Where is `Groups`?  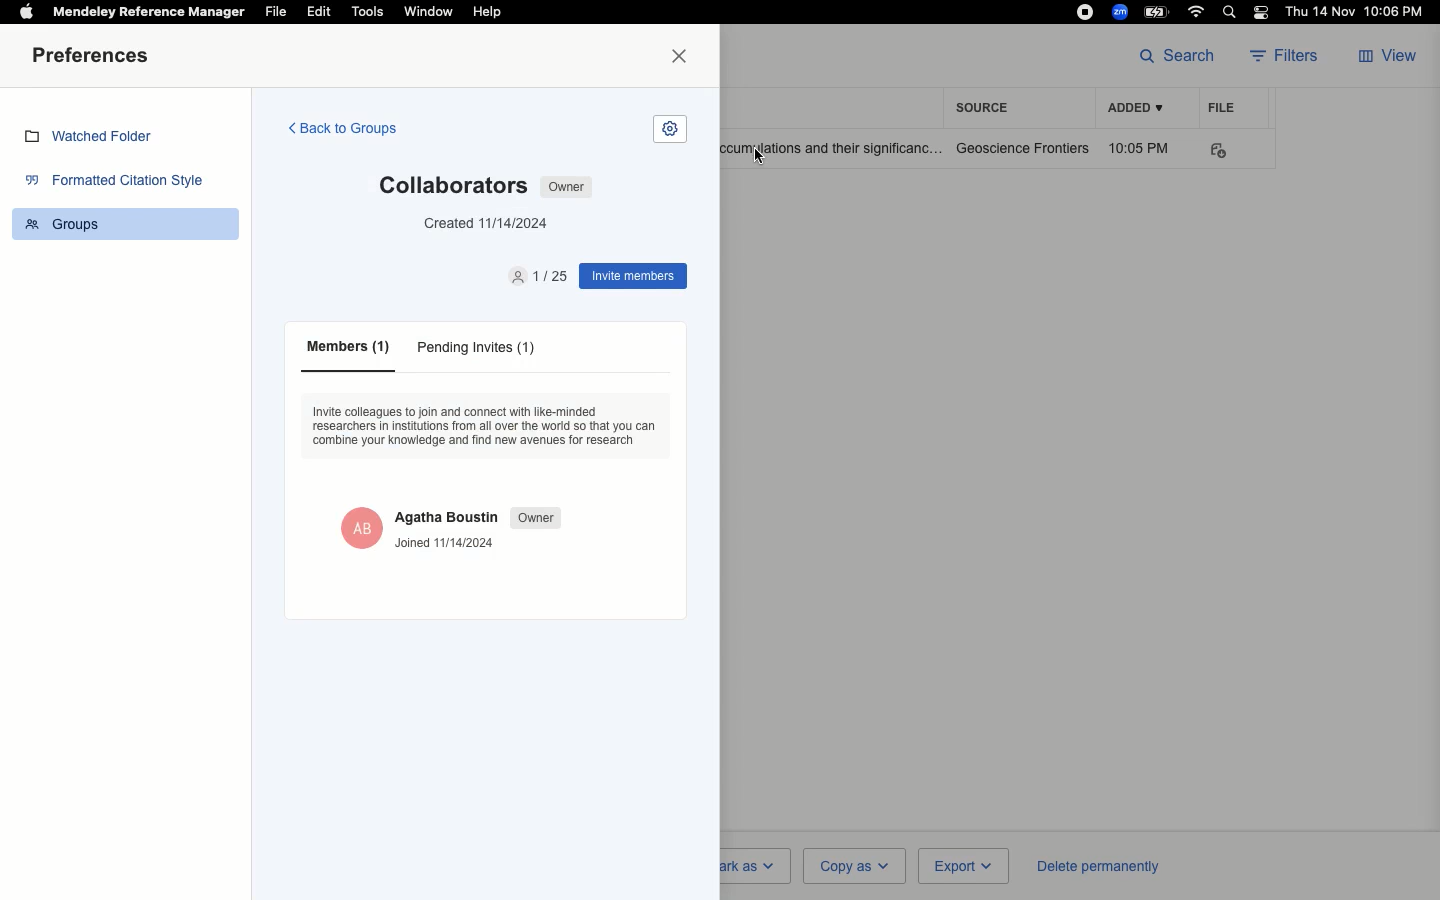 Groups is located at coordinates (129, 222).